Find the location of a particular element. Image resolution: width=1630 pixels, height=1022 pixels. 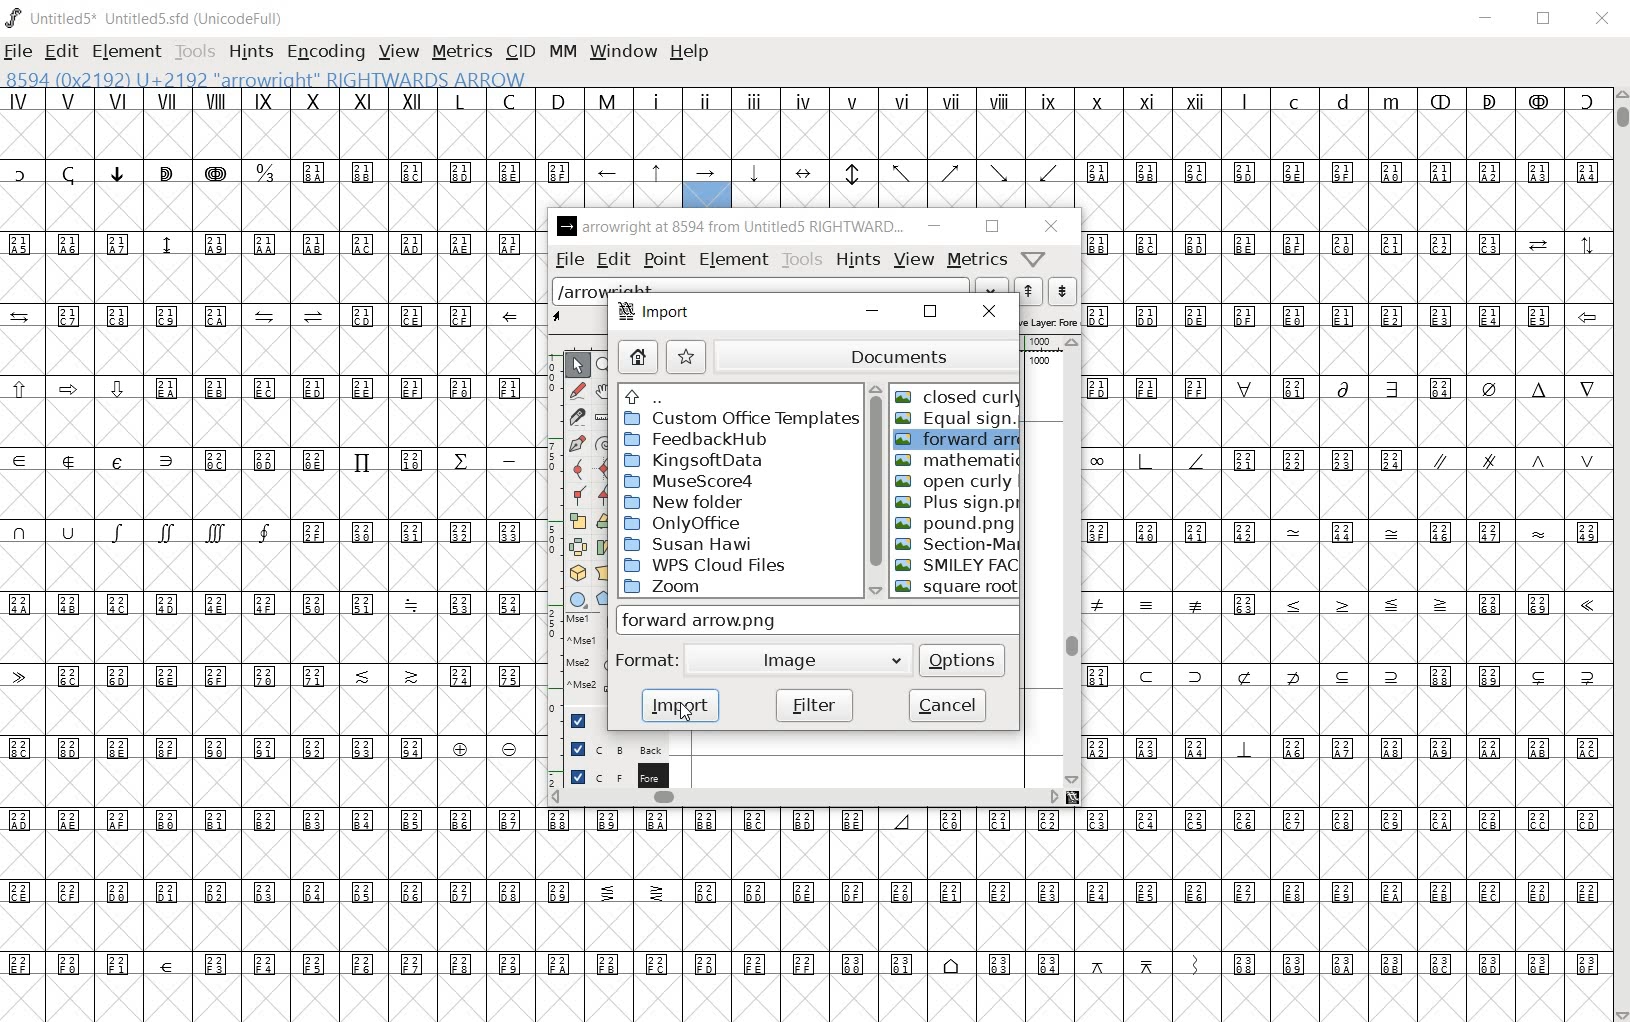

up directories is located at coordinates (737, 396).